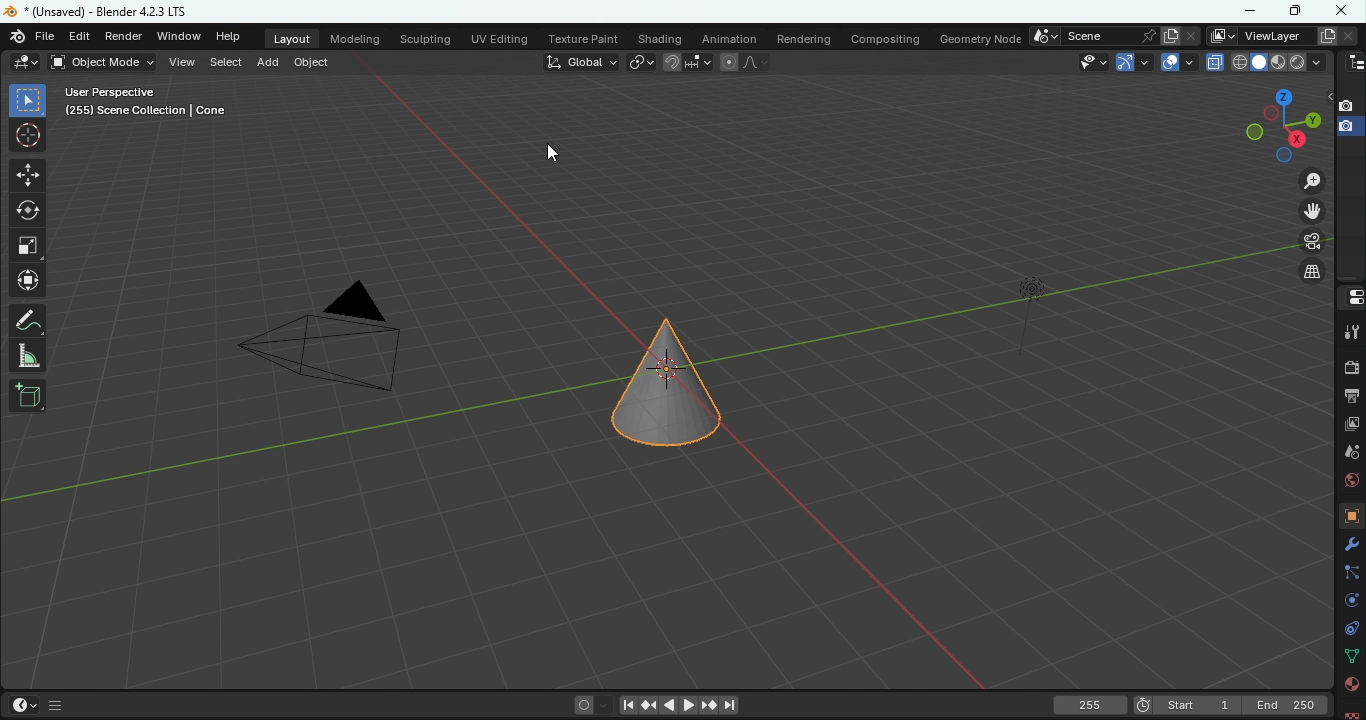 Image resolution: width=1366 pixels, height=720 pixels. I want to click on Pin scene in the workspace, so click(1146, 35).